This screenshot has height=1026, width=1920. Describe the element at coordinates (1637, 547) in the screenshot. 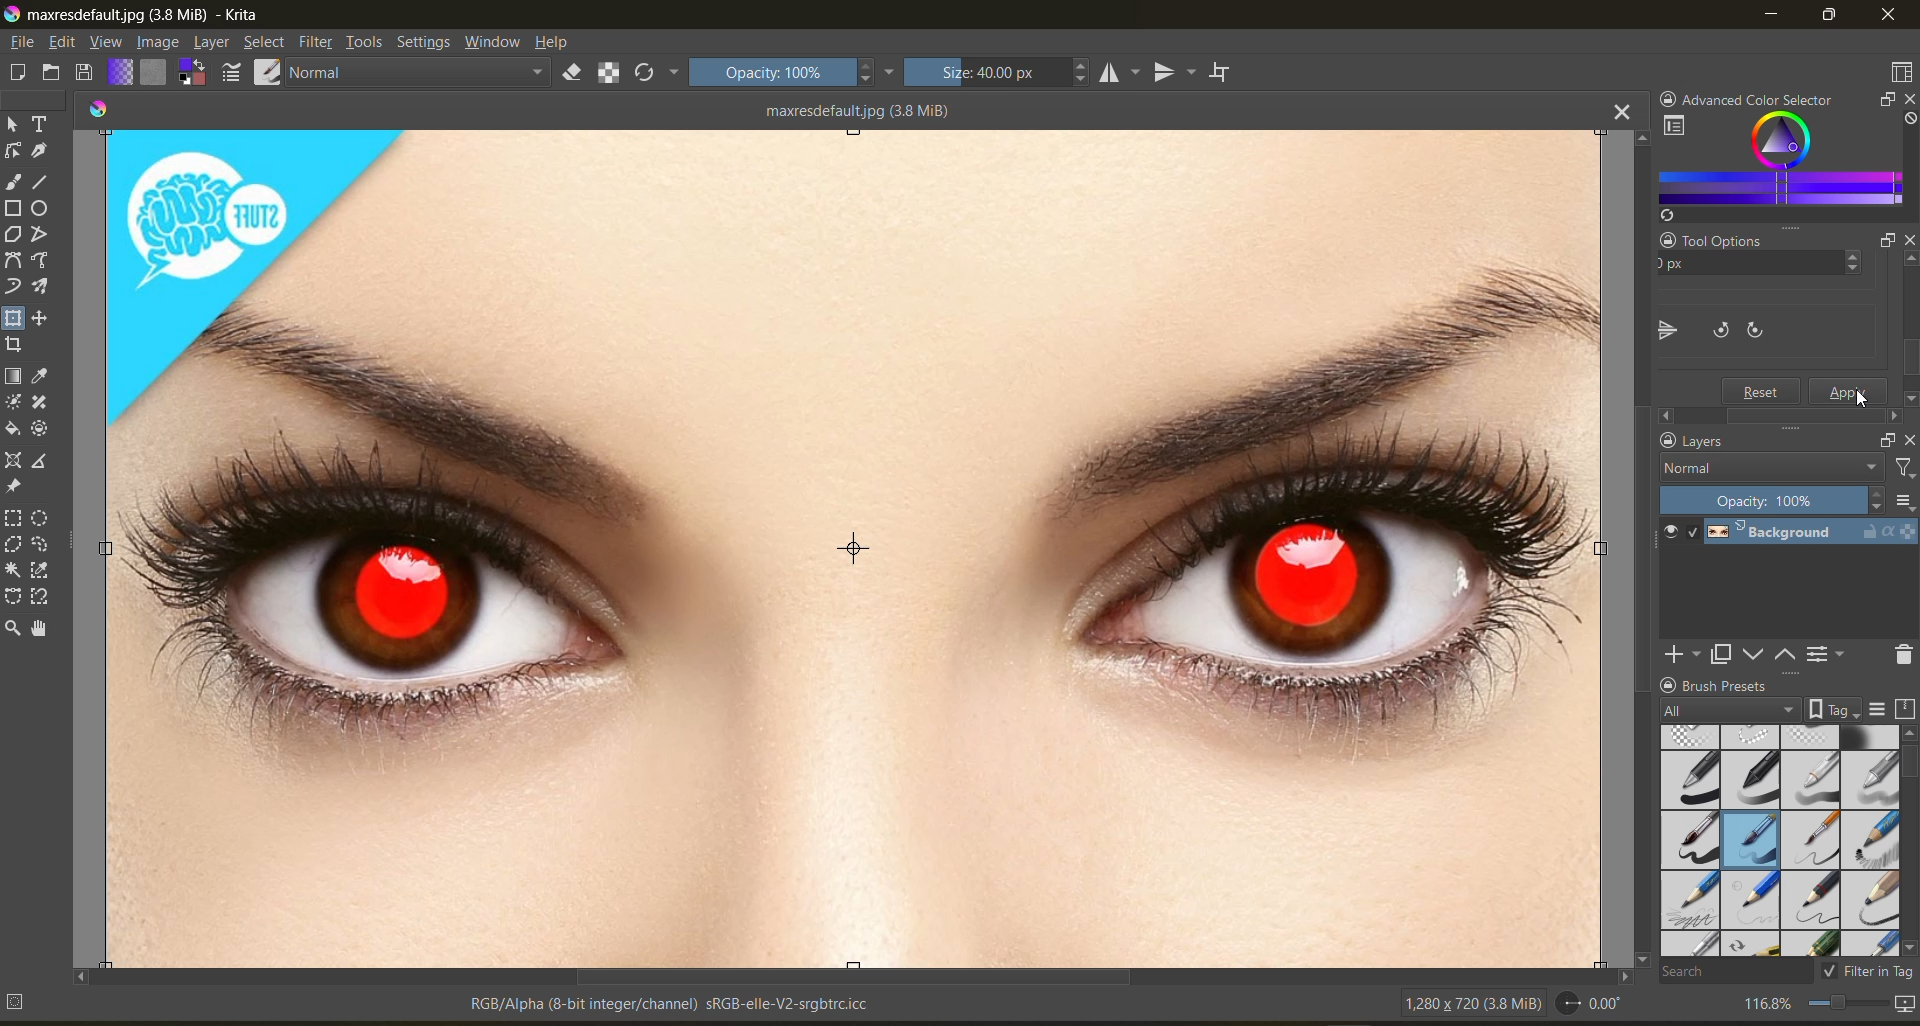

I see `vertical scroll bar` at that location.